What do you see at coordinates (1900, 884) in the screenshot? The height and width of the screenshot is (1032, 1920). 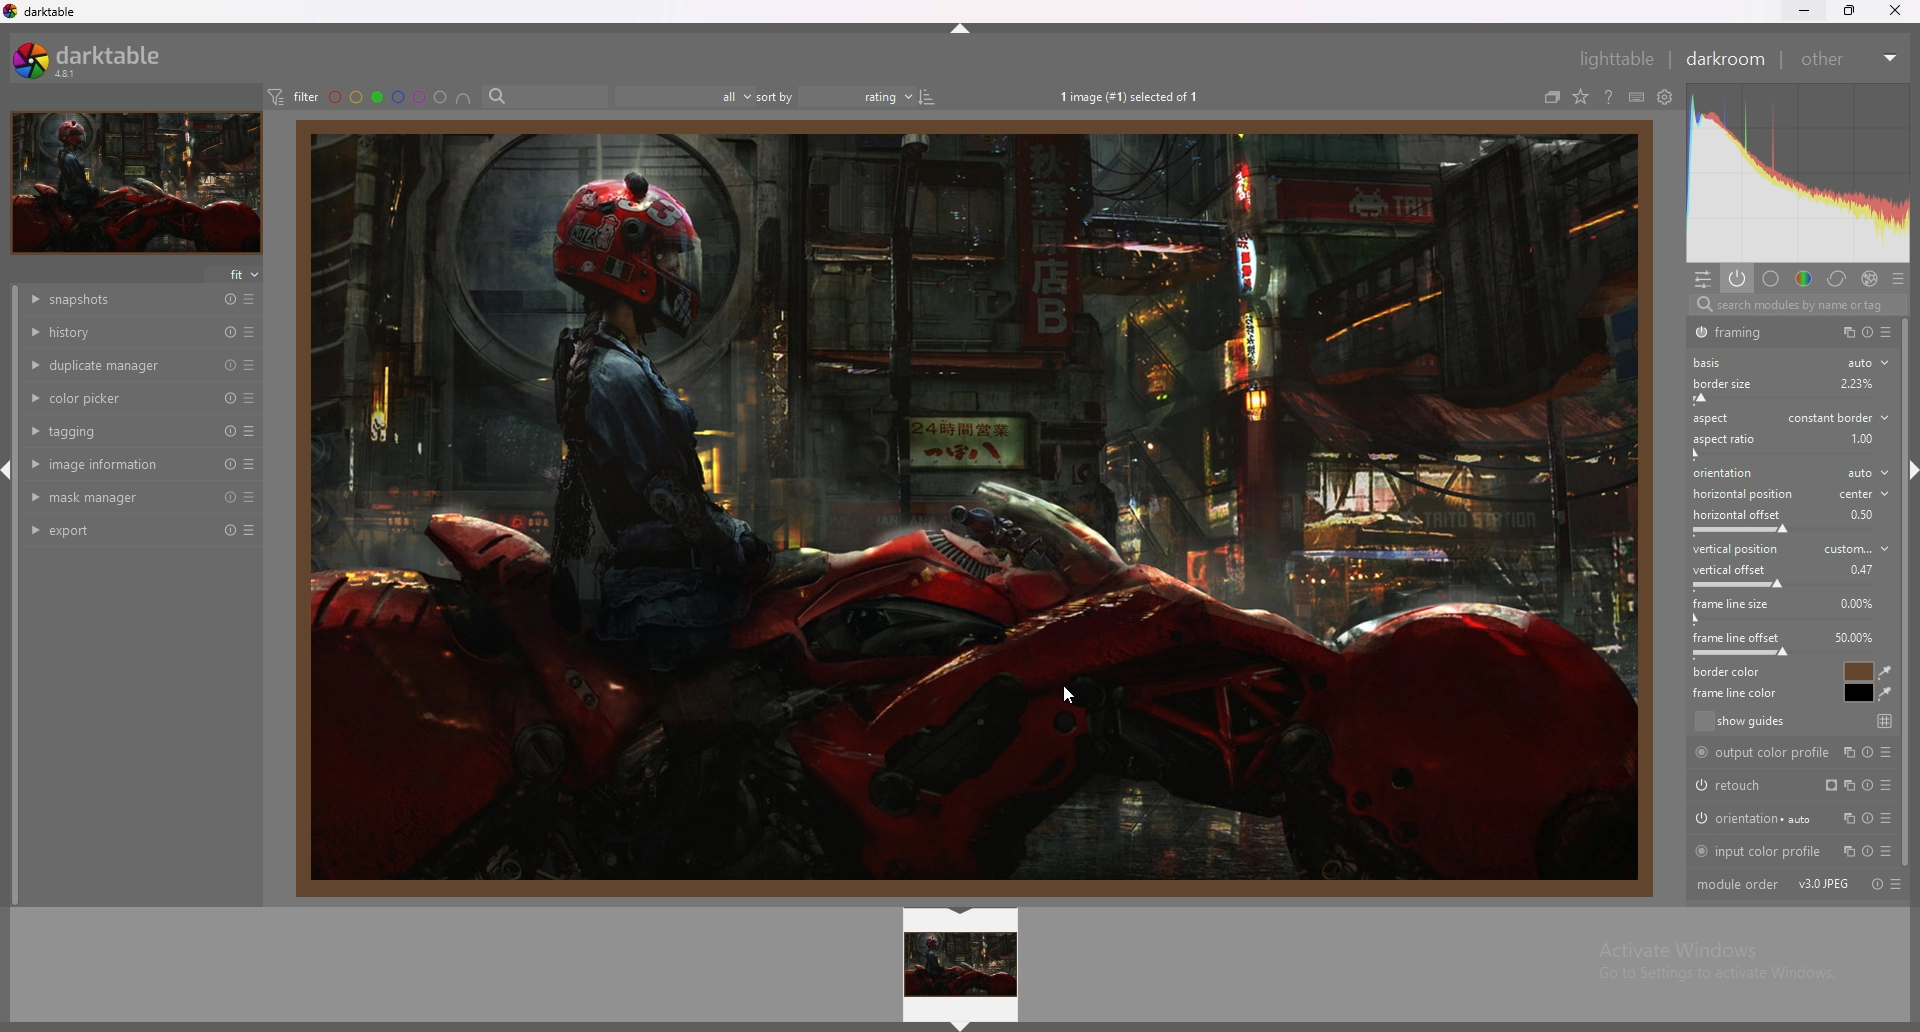 I see `presets` at bounding box center [1900, 884].